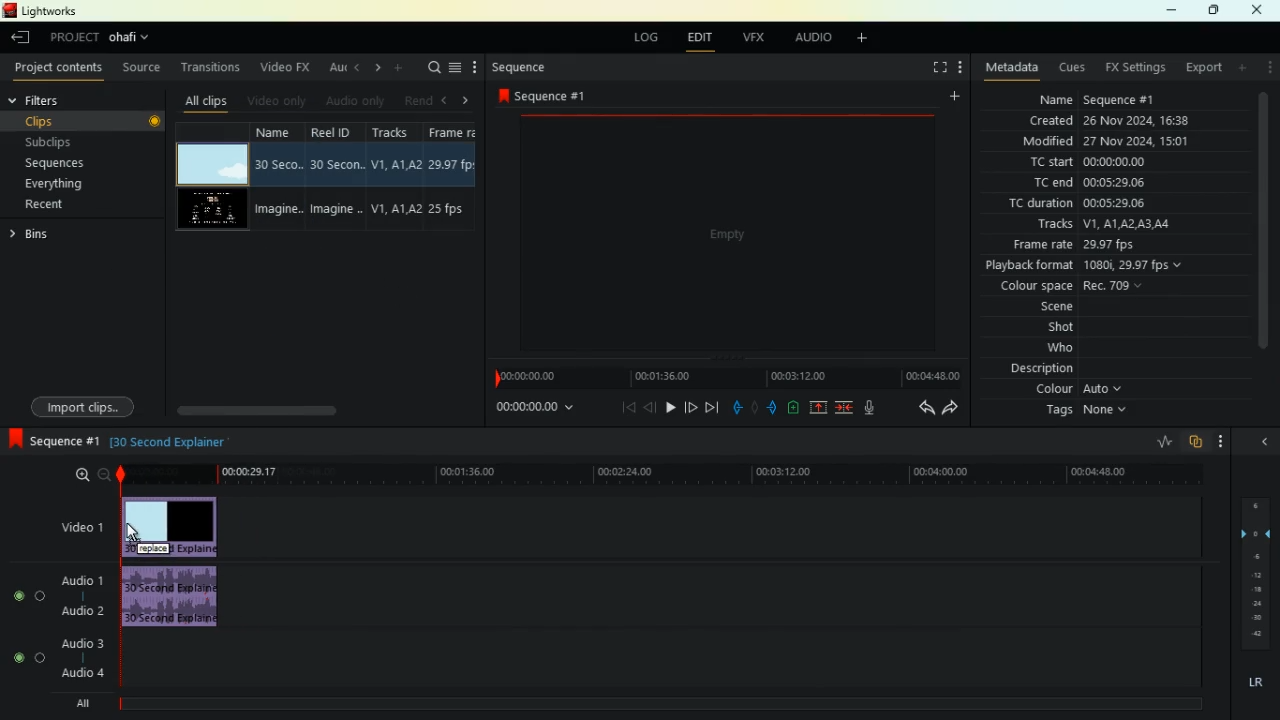  What do you see at coordinates (1093, 182) in the screenshot?
I see `tc end 00:05:29:06` at bounding box center [1093, 182].